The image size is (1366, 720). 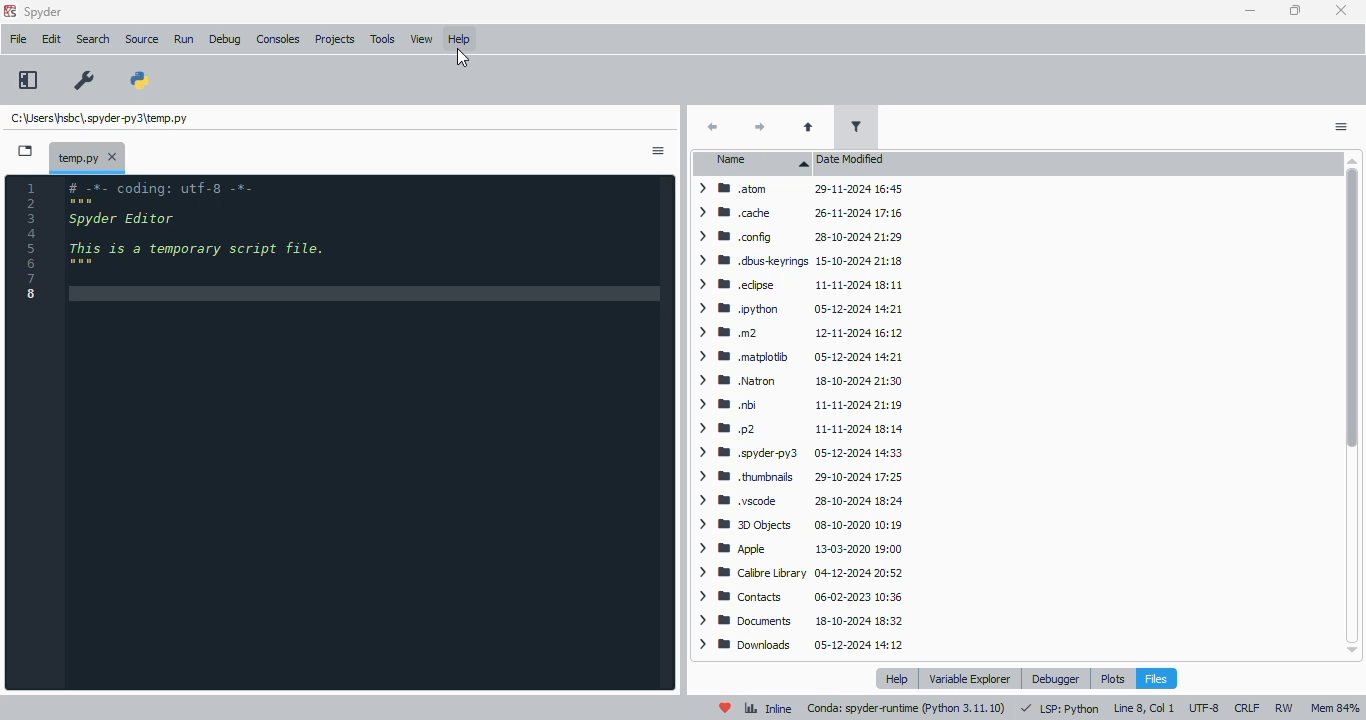 What do you see at coordinates (798, 189) in the screenshot?
I see `> BB atom 29-11-2024 16:45` at bounding box center [798, 189].